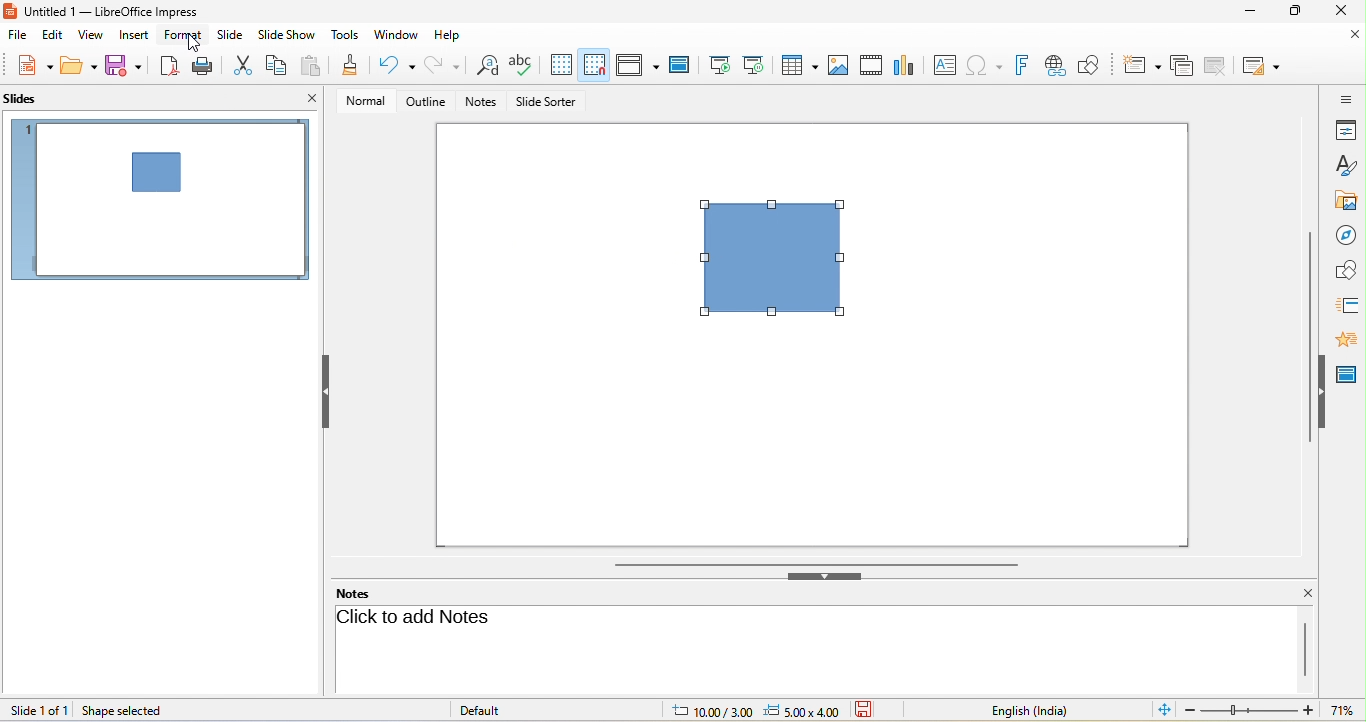  I want to click on master slide, so click(1350, 371).